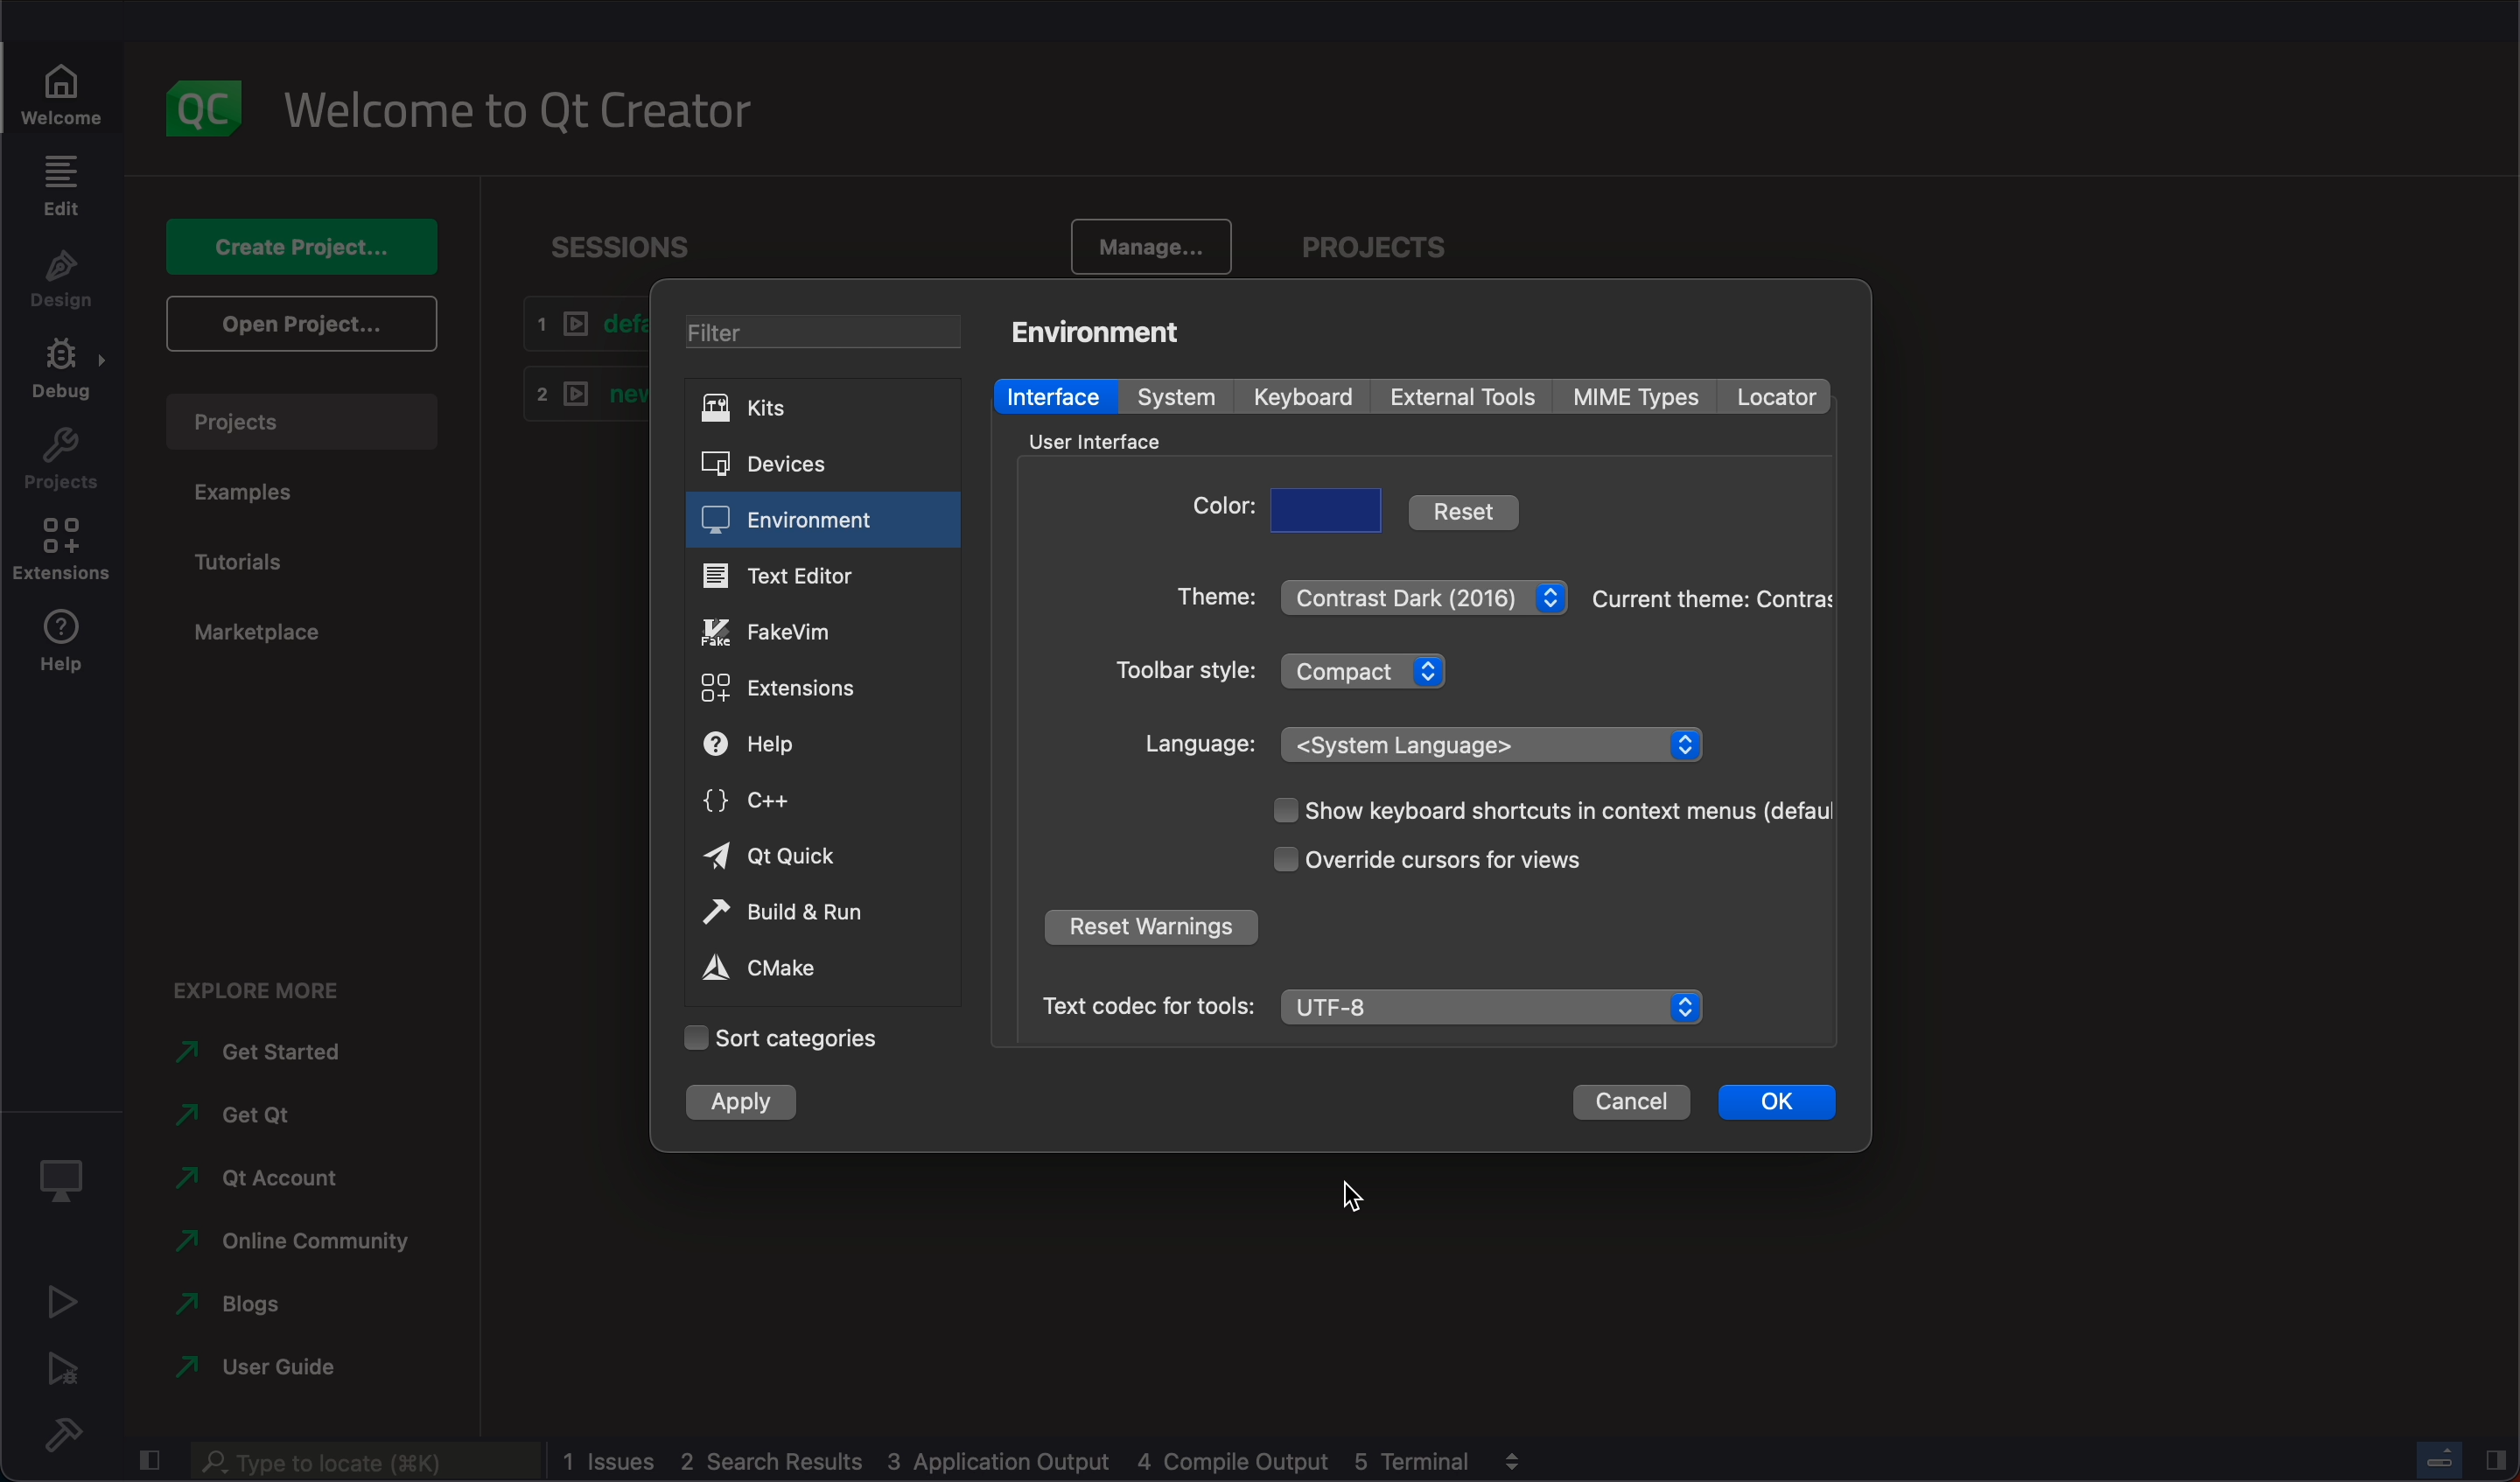 The image size is (2520, 1482). Describe the element at coordinates (205, 97) in the screenshot. I see `logo` at that location.